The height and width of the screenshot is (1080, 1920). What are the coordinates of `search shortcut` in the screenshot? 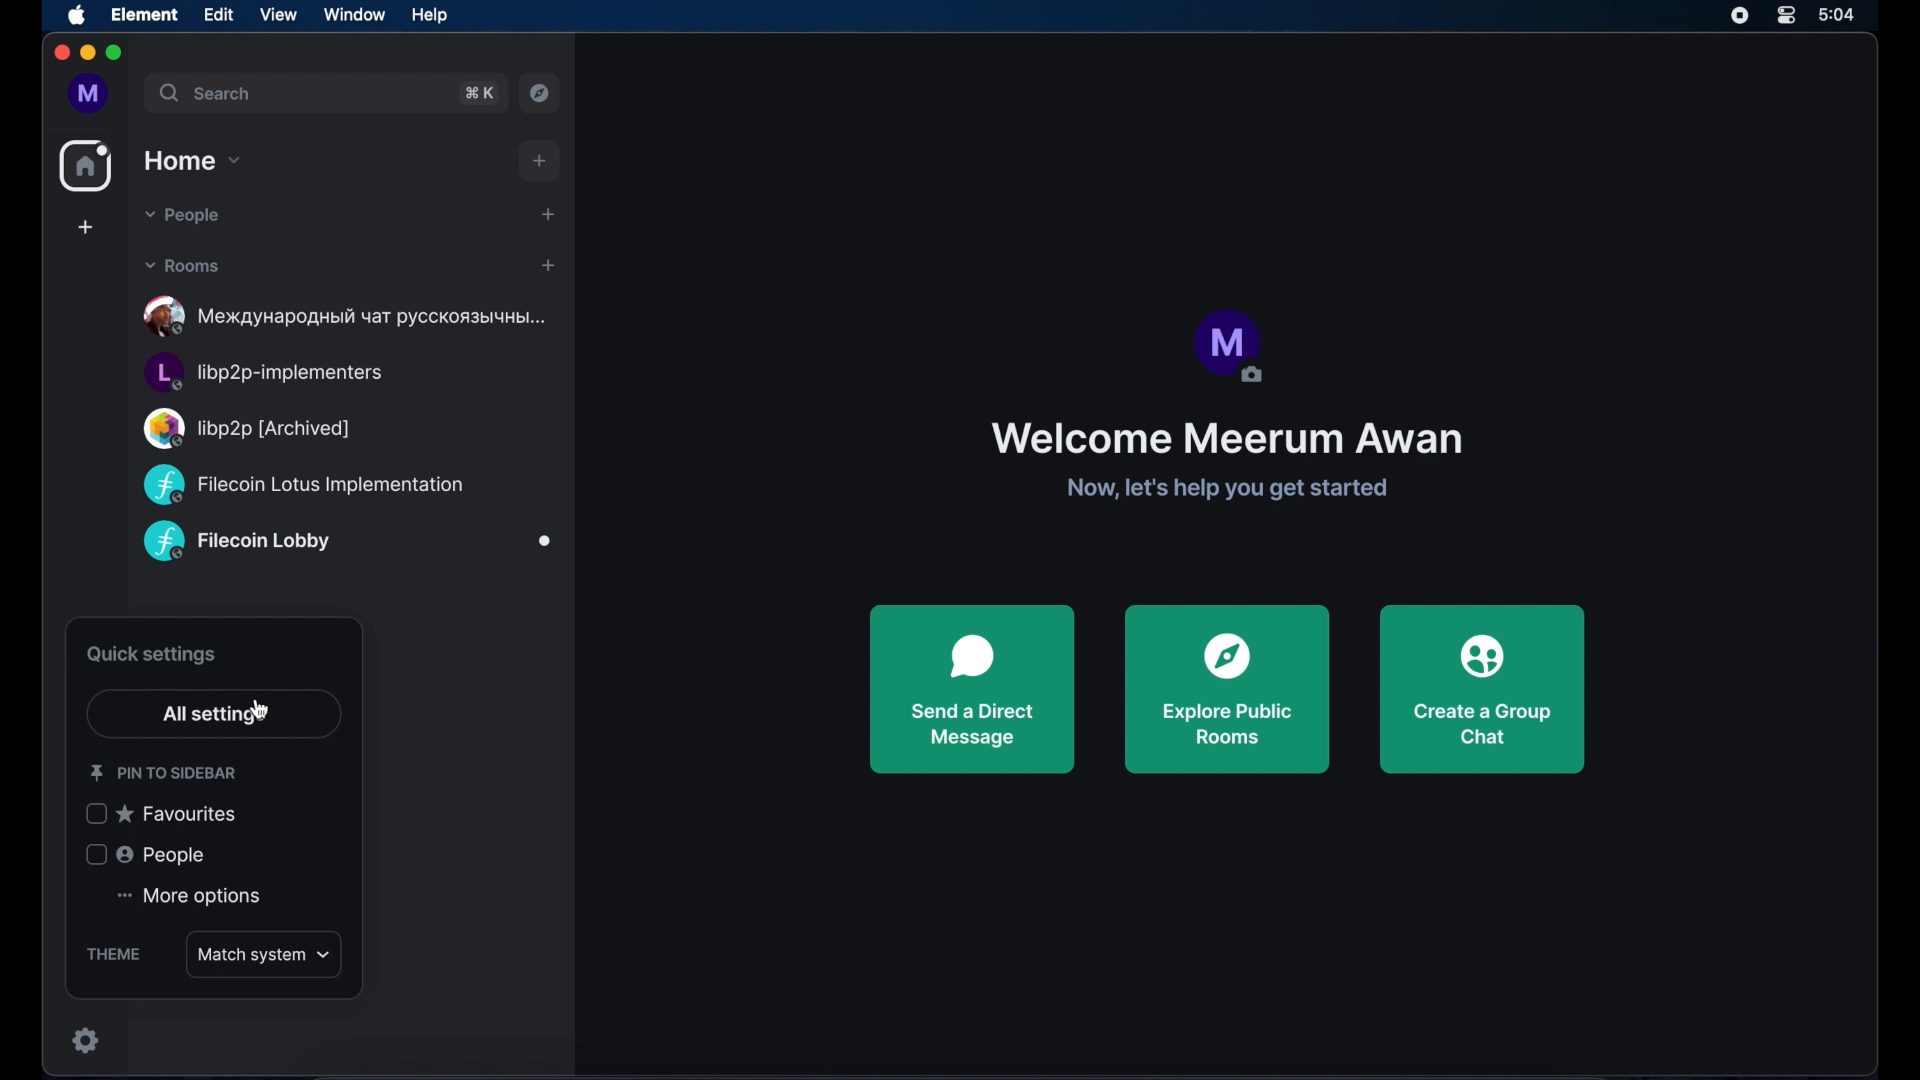 It's located at (479, 94).